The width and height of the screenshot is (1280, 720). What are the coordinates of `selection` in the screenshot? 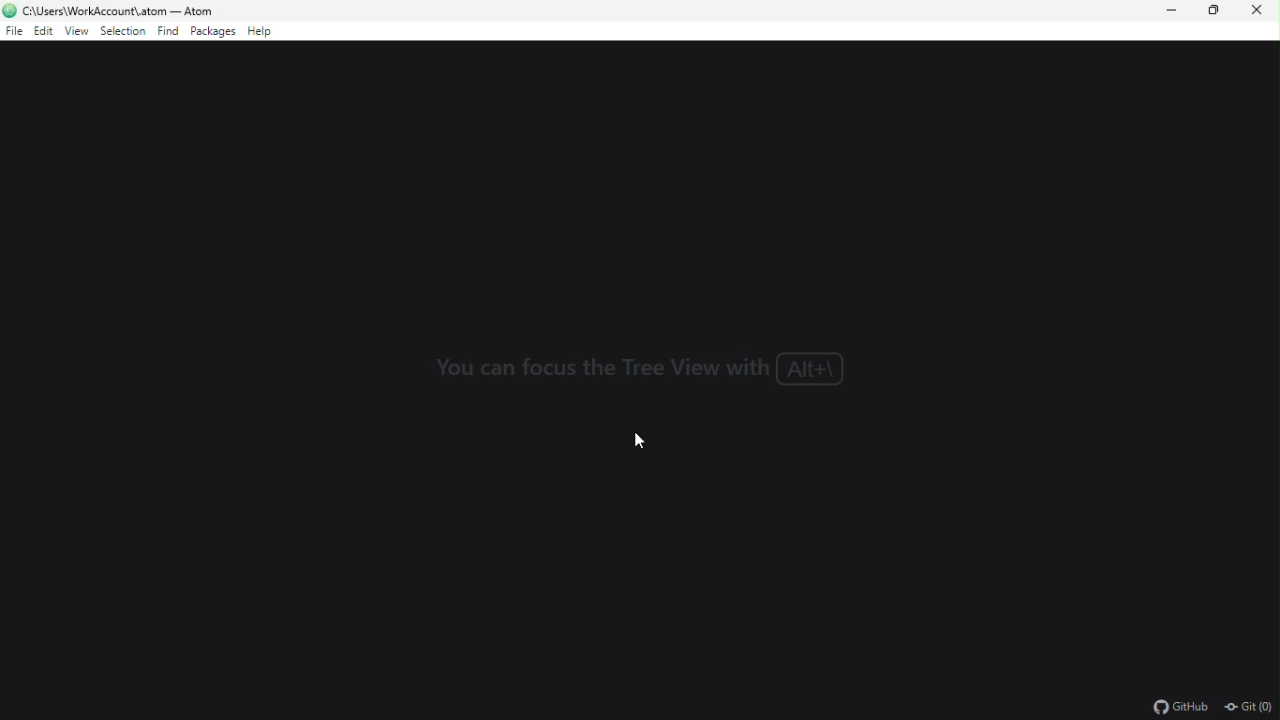 It's located at (123, 31).